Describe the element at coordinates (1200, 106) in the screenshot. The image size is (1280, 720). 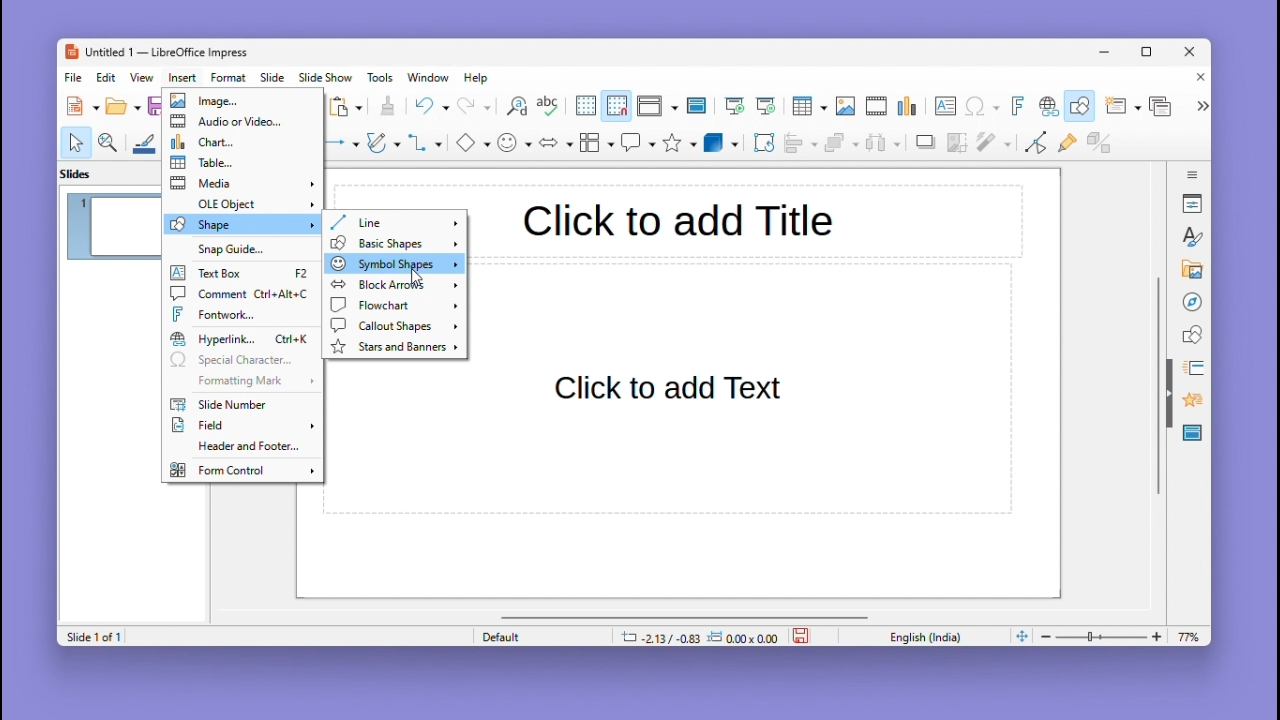
I see `expand` at that location.